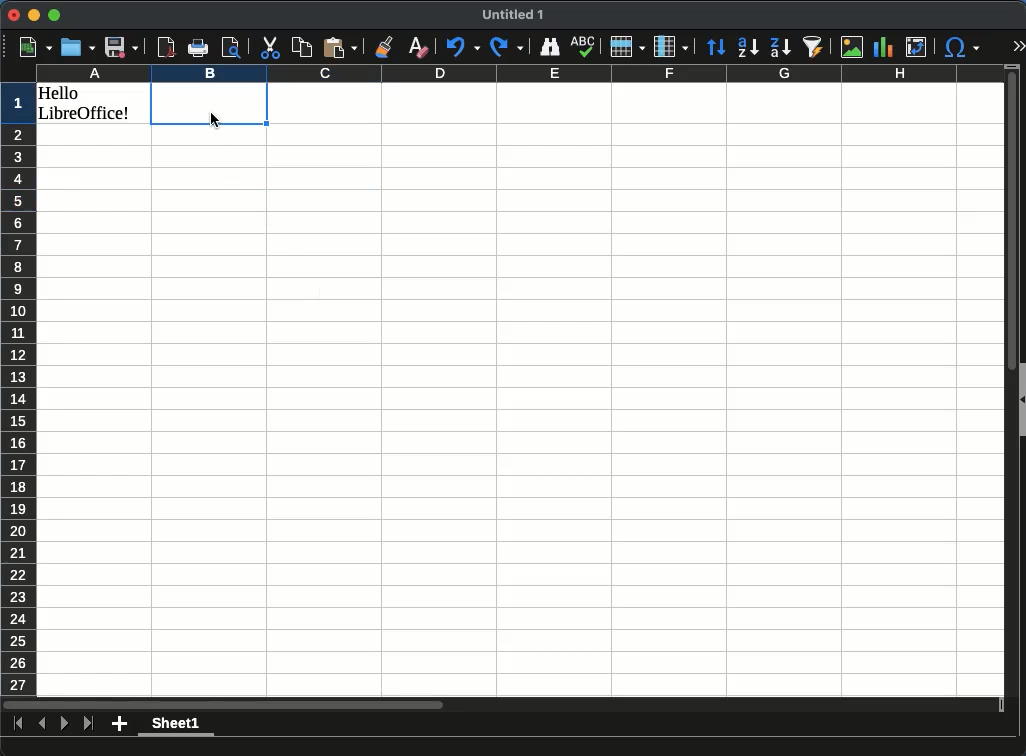 This screenshot has width=1026, height=756. I want to click on add sheet, so click(119, 724).